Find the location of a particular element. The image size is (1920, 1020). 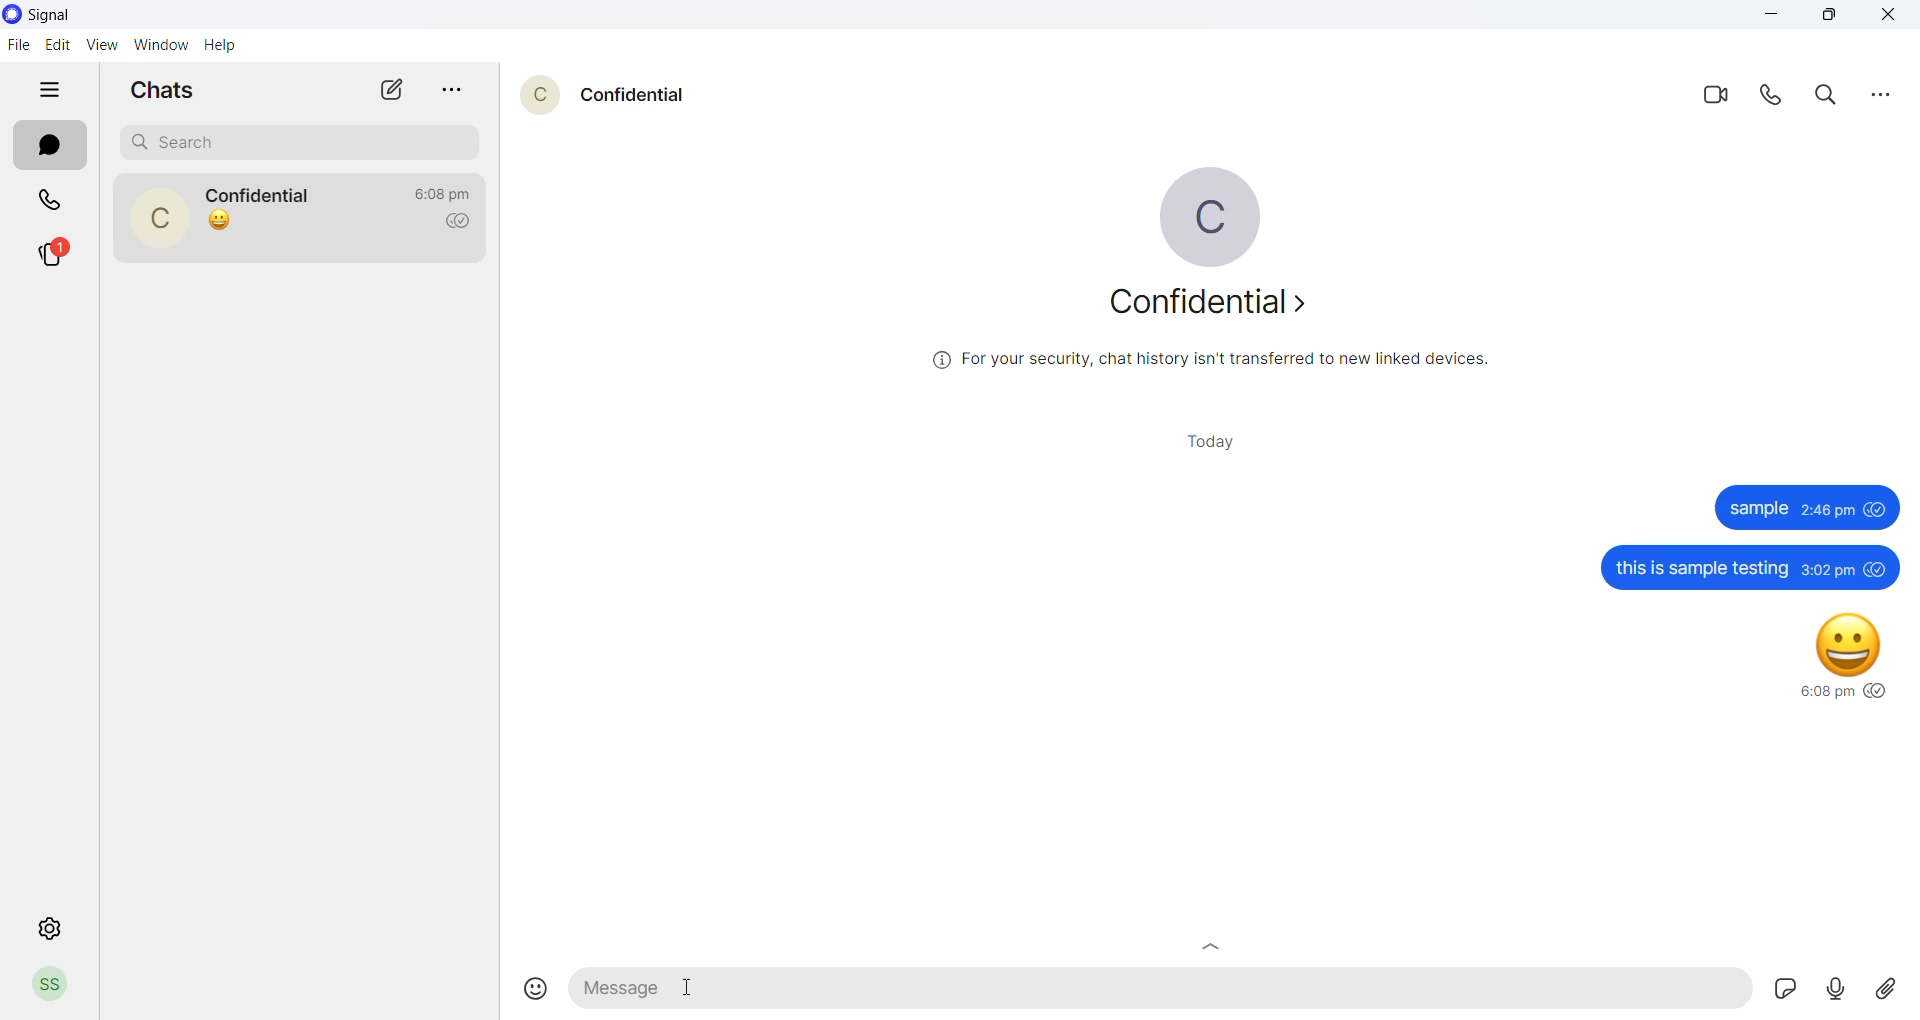

cursor is located at coordinates (681, 984).